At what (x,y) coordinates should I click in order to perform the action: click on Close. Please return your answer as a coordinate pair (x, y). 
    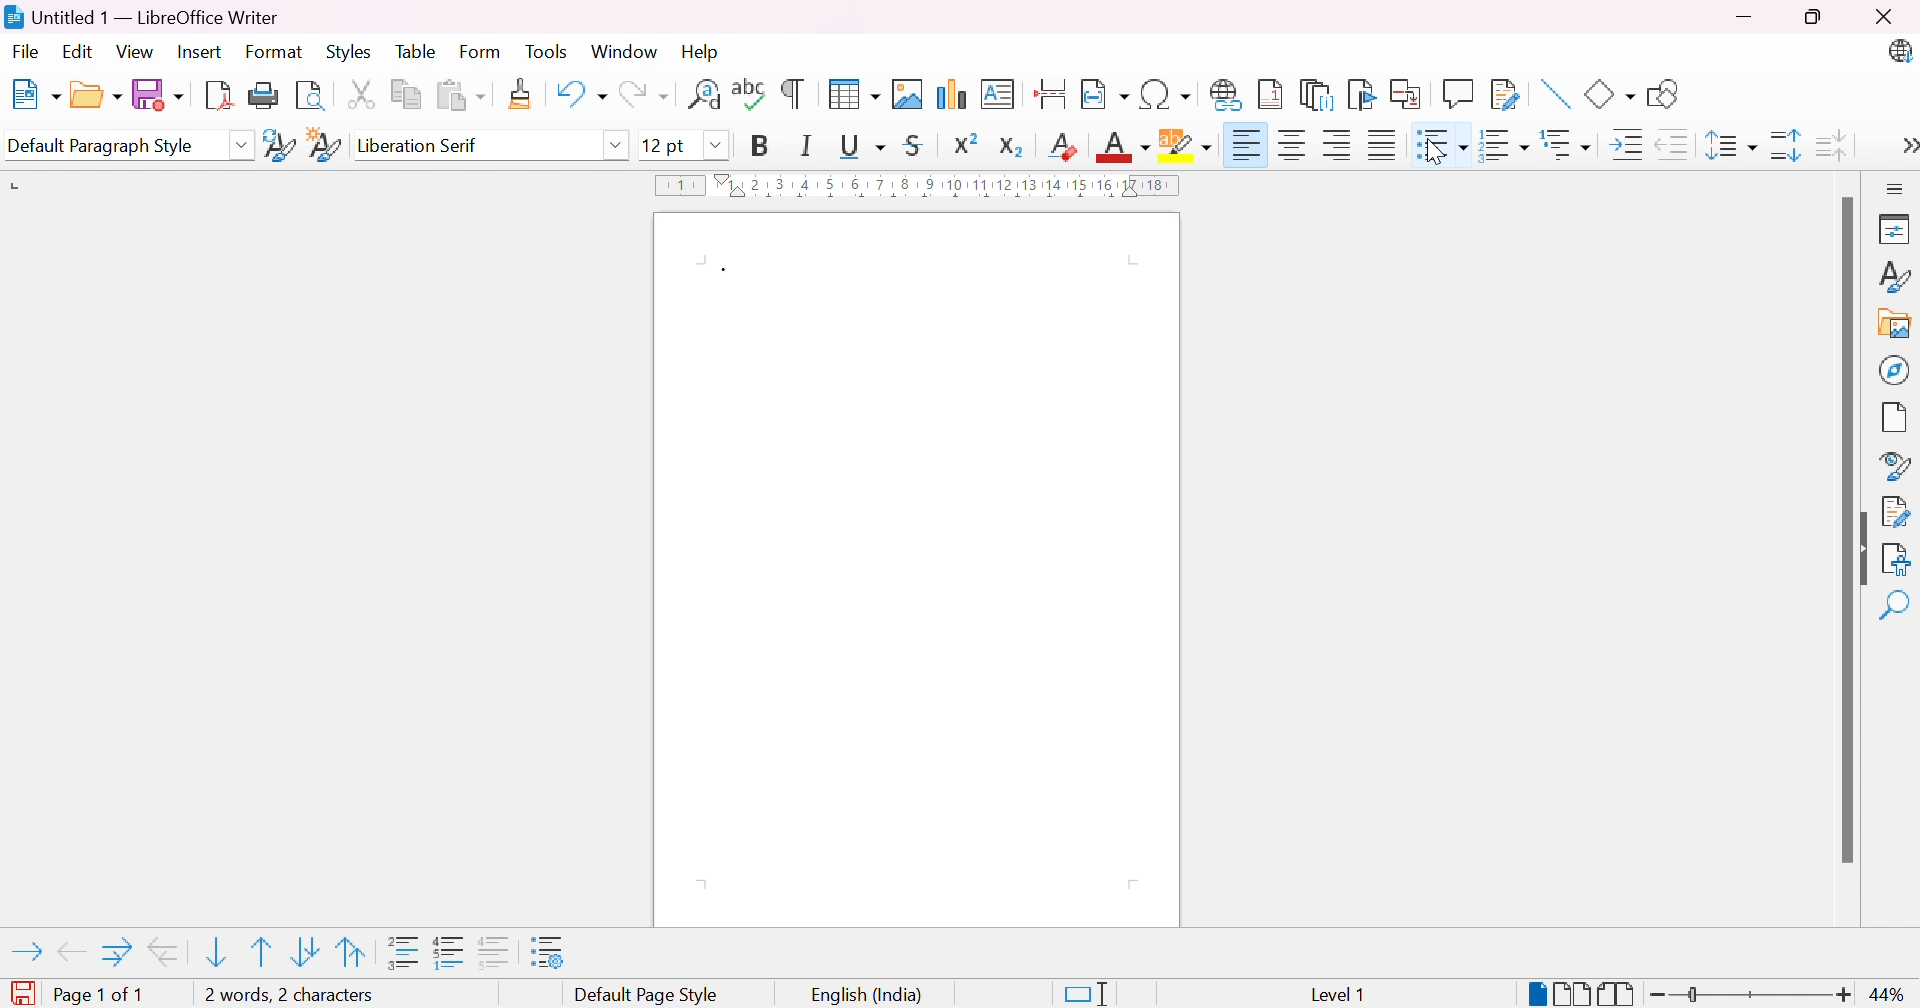
    Looking at the image, I should click on (1890, 16).